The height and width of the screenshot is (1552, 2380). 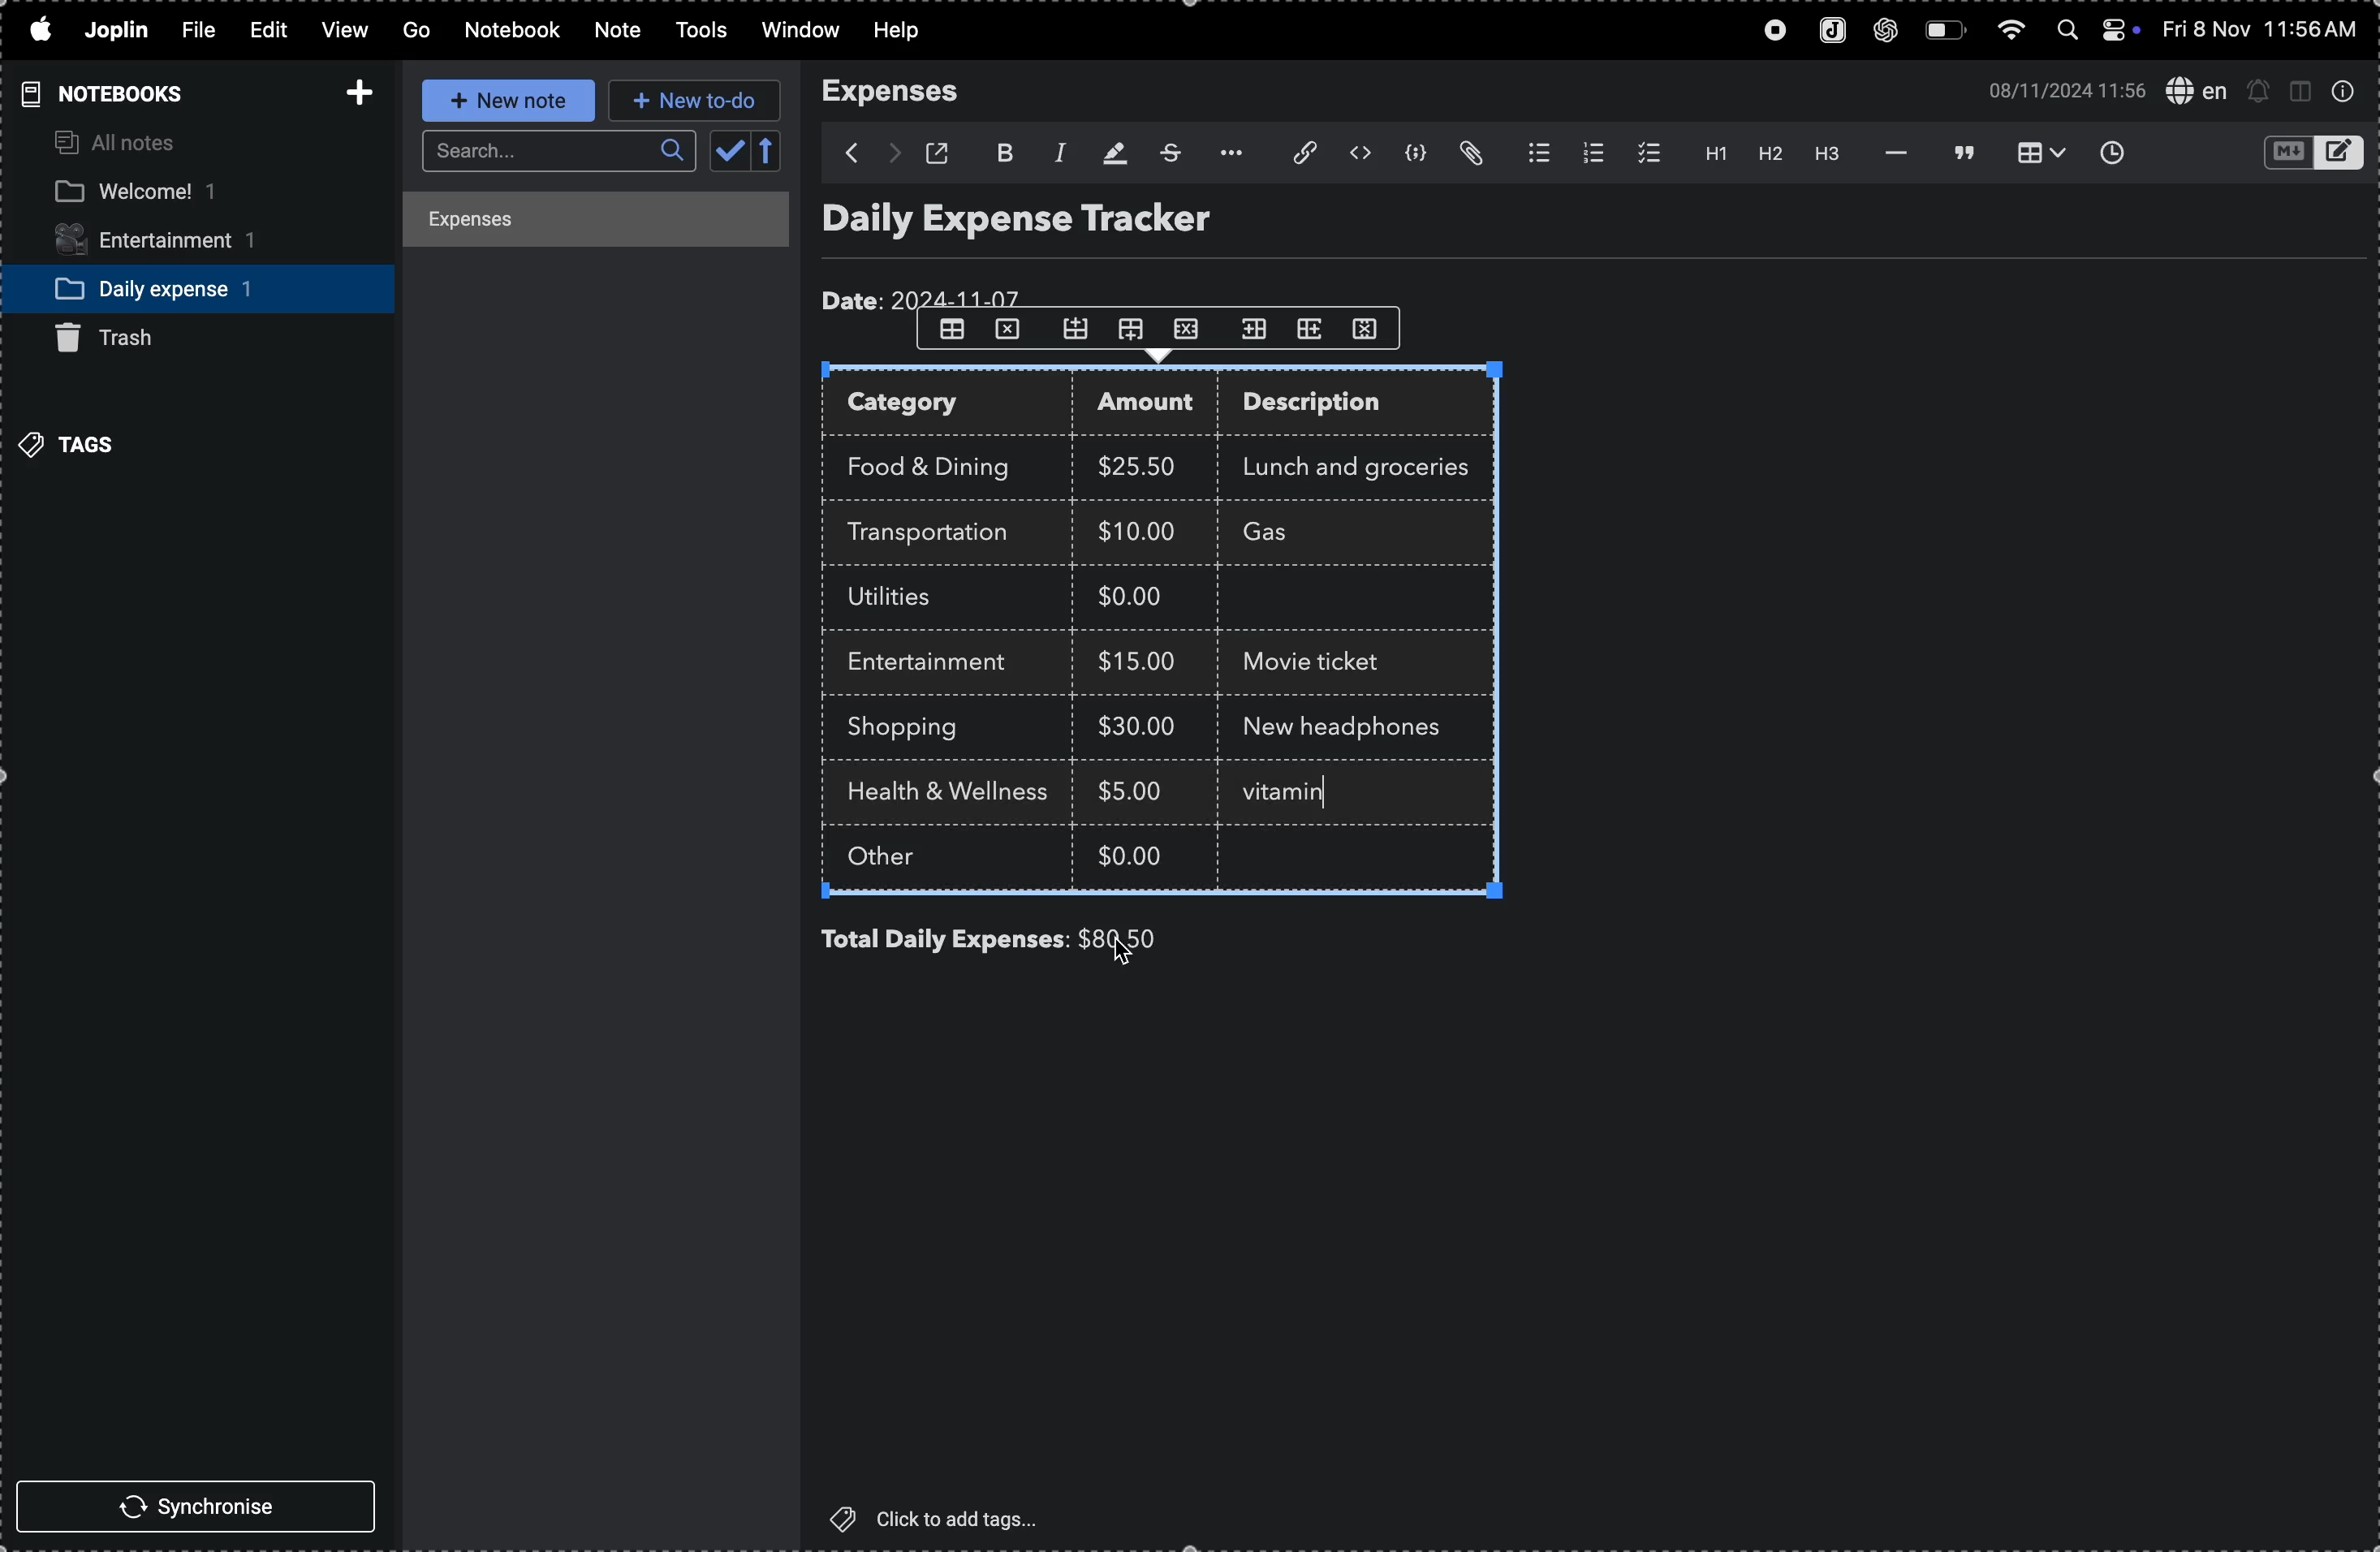 What do you see at coordinates (1191, 327) in the screenshot?
I see `close row` at bounding box center [1191, 327].